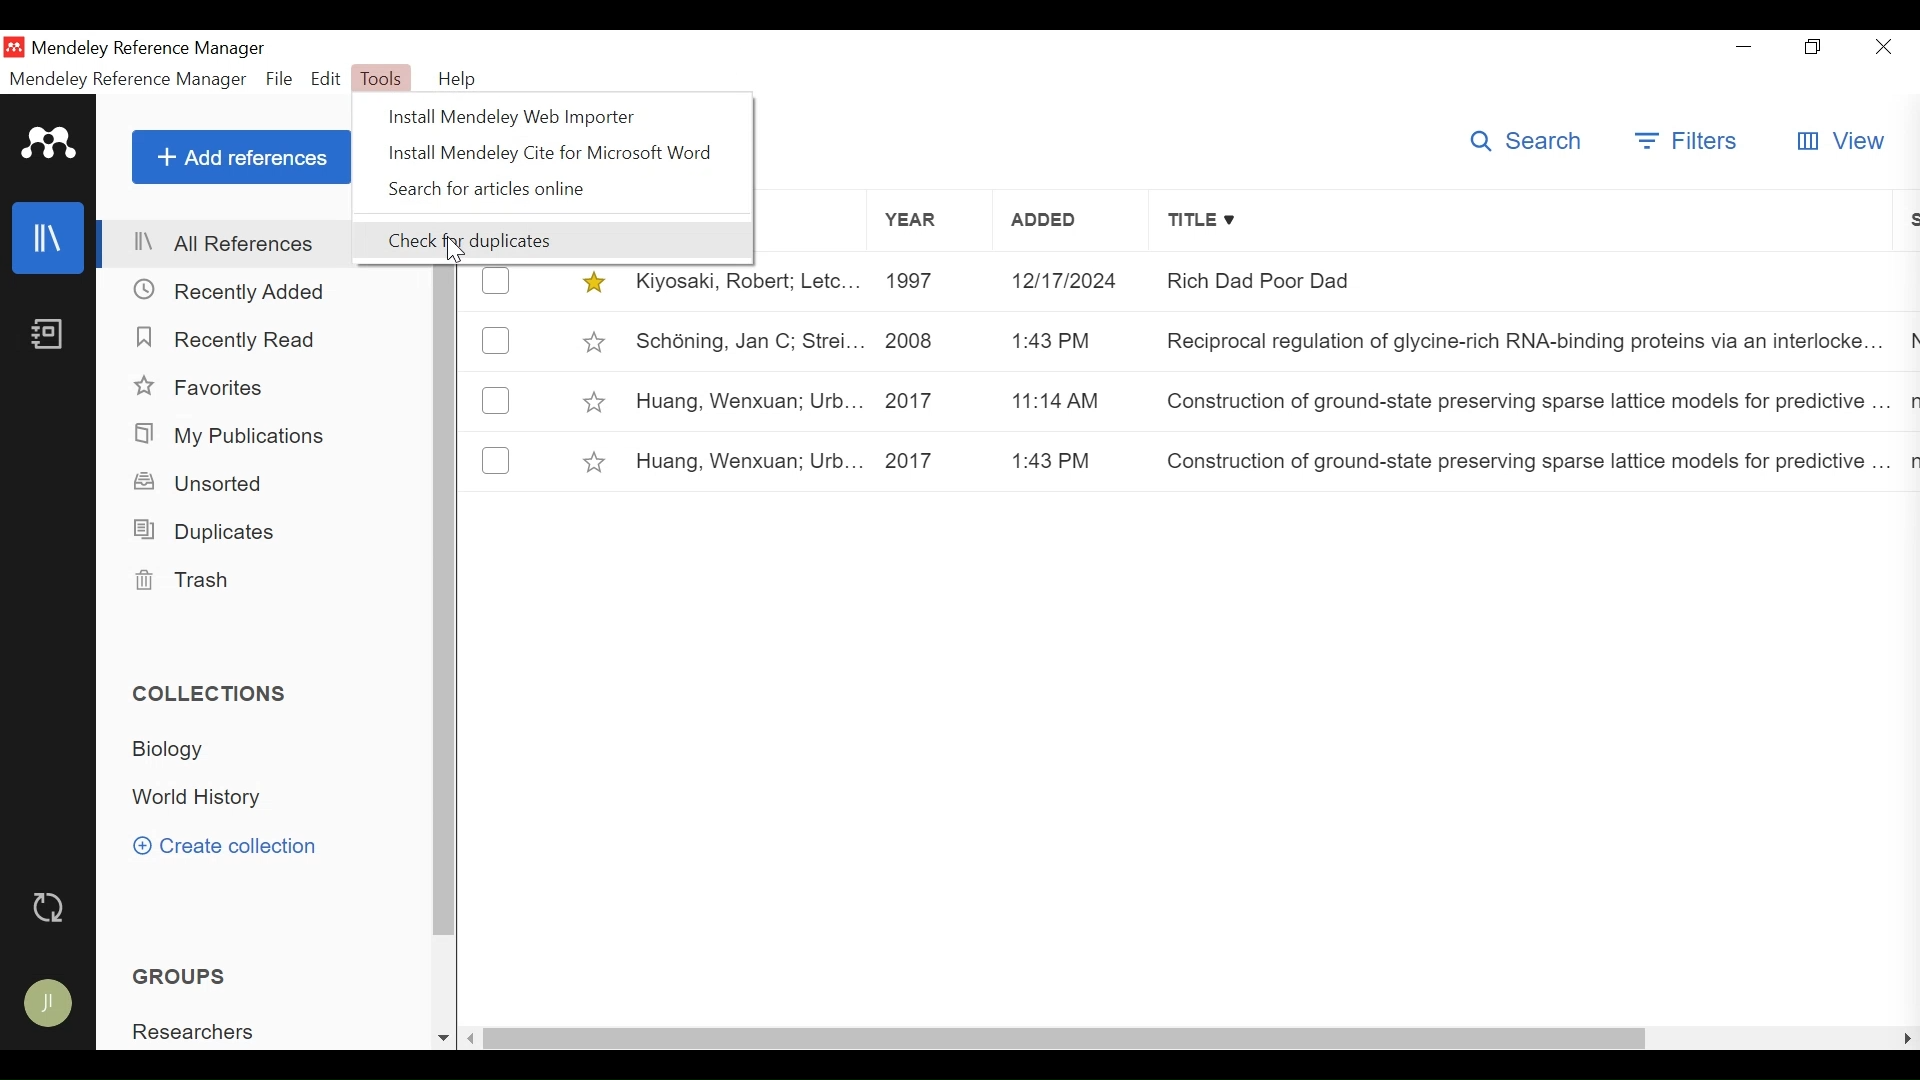 Image resolution: width=1920 pixels, height=1080 pixels. I want to click on Cursor, so click(454, 252).